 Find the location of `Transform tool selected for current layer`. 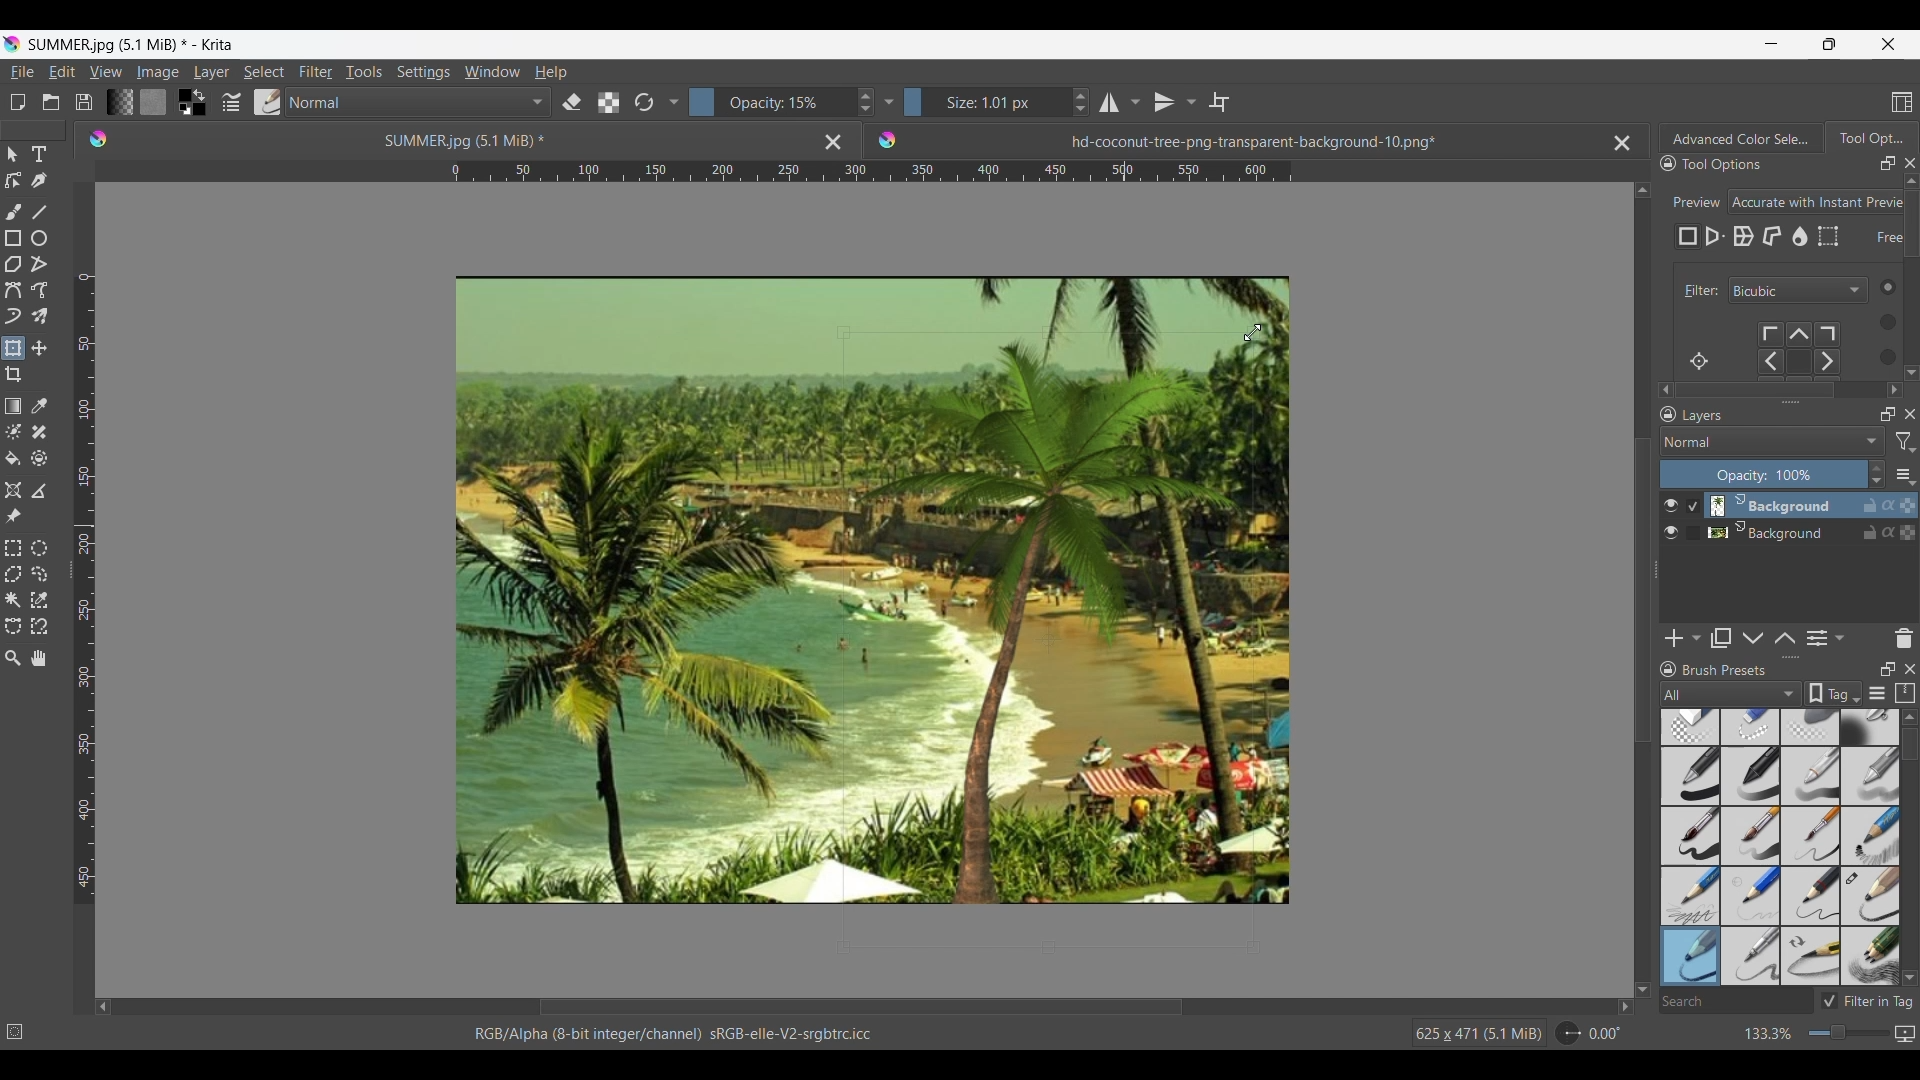

Transform tool selected for current layer is located at coordinates (982, 735).